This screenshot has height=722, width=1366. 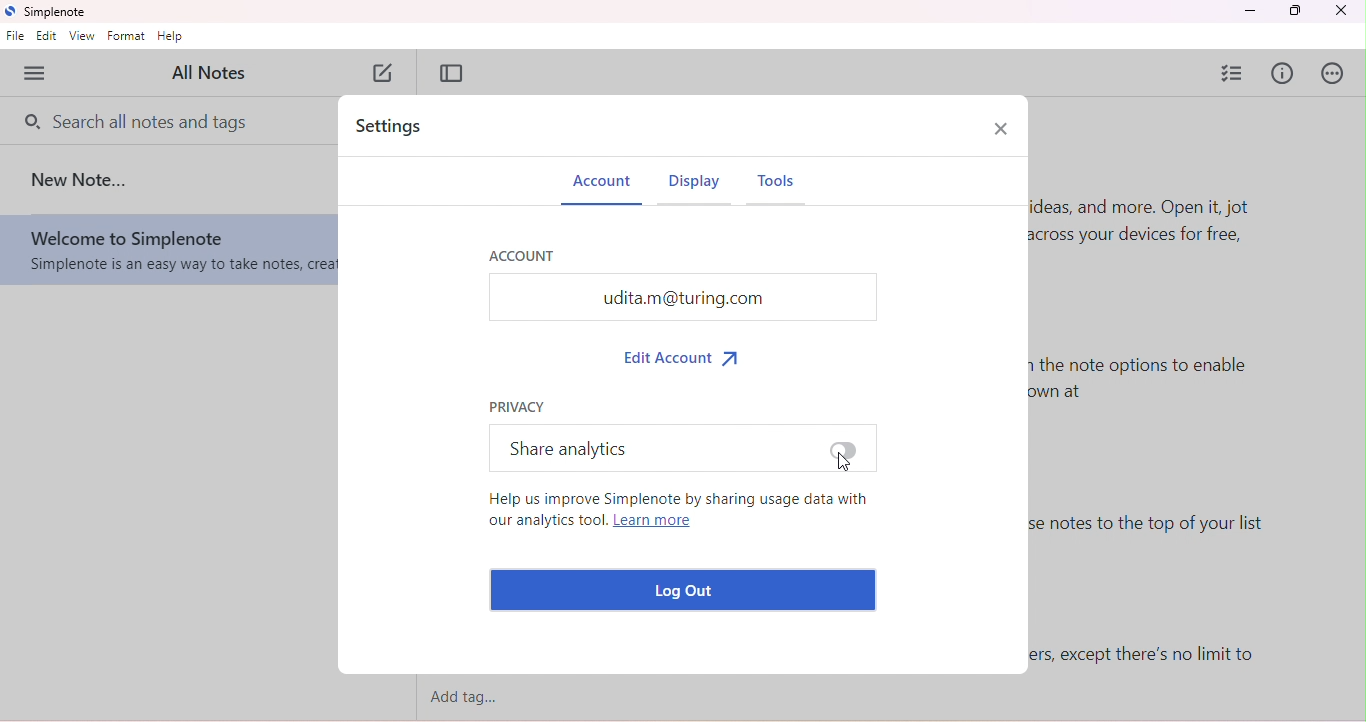 What do you see at coordinates (216, 72) in the screenshot?
I see `all notes` at bounding box center [216, 72].